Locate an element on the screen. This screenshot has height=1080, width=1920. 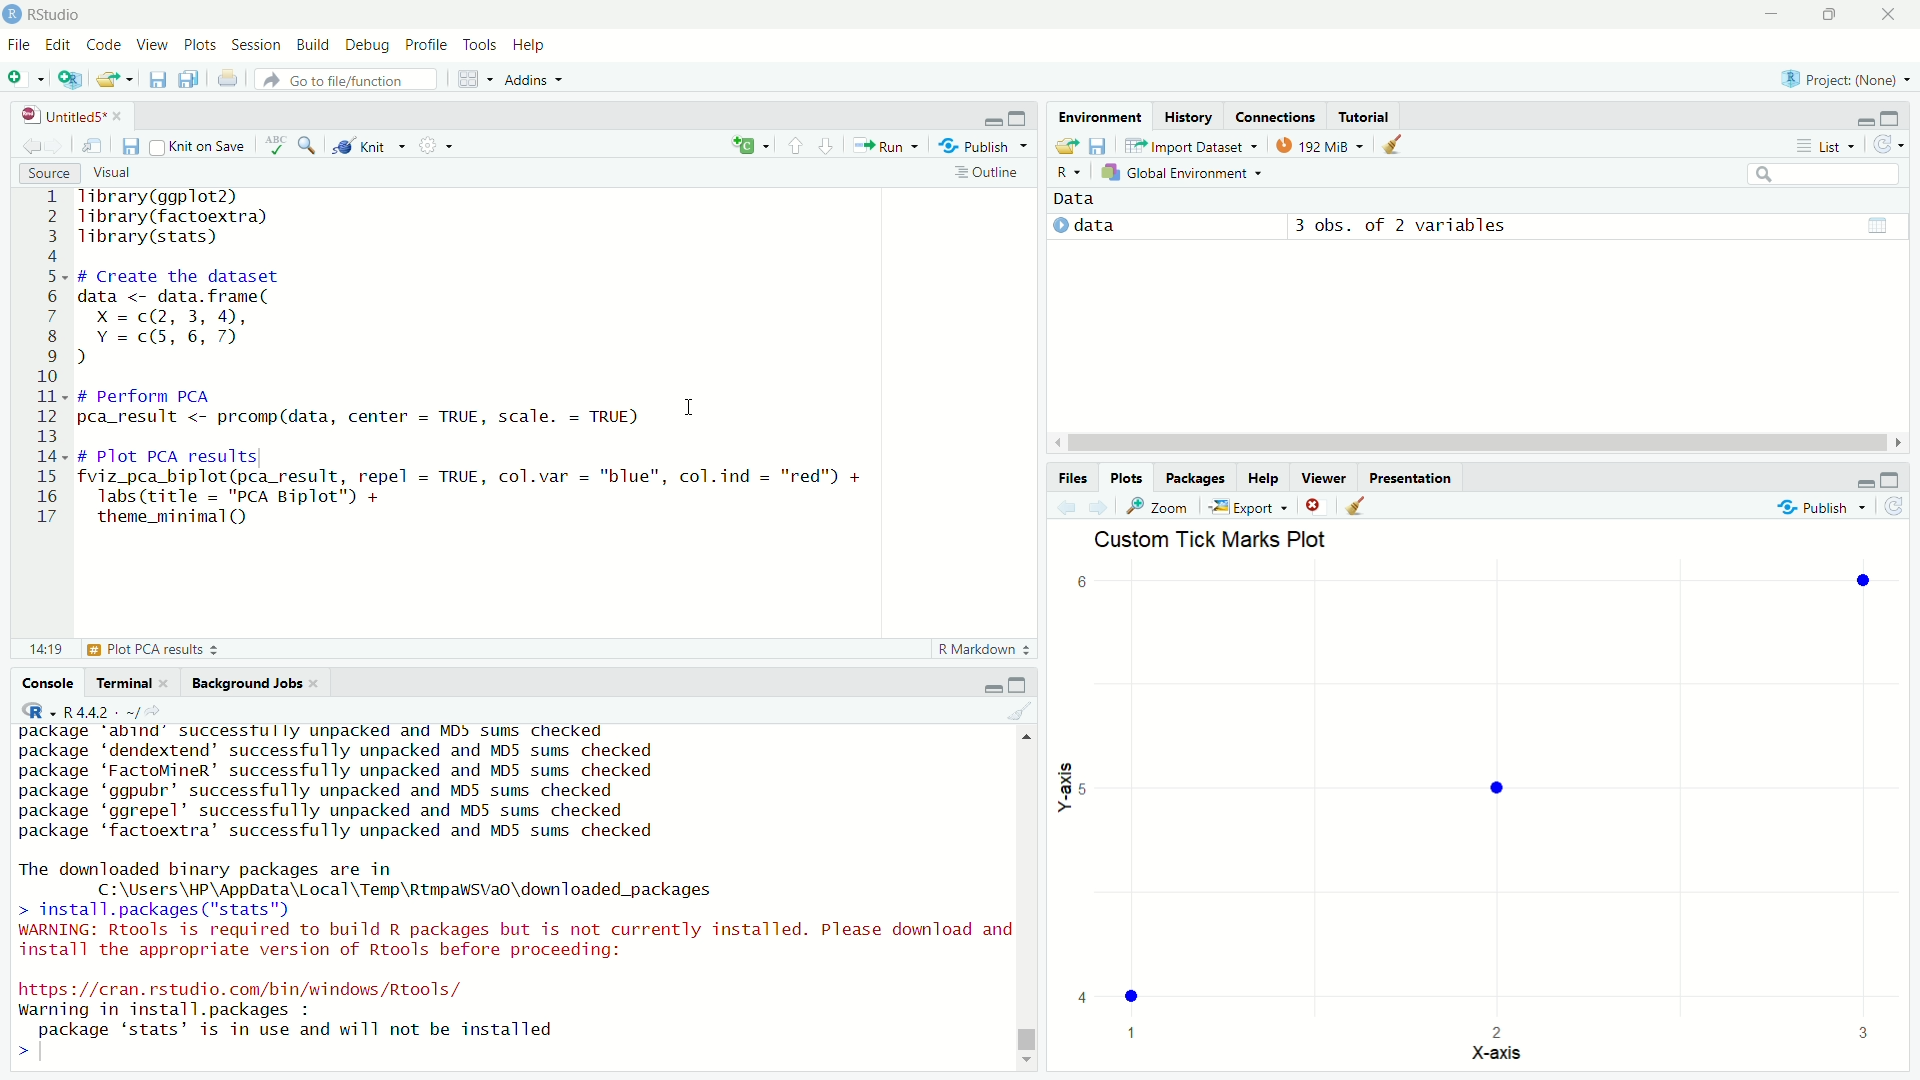
package abind  successtully unpacked and MD> sums checked
package ‘dendextend’ successfully unpacked and MD5 sums checked
package ‘FactoMineR’ successfully unpacked and MD5 sums checked
package ‘ggpubr’ successfully unpacked and MD5 sums checked
package ‘ggrepel’ successfully unpacked and MD5 sums checked
package ‘factoextra’ successfully unpacked and MD5 sums checked
The downloaded binary packages are in
C:\Users\HP\AppData\Local\Temp\RtmpawSva0o\downloaded_packages

> install.packages ("stats")
WARNING: Rtools is required to build R packages but is not currently installed. Please download and
install the appropriate version of Rtools before proceeding:
https://cran.rstudio.com/bin/windows /Rtools/
warning in install.packages :

package ‘stats’ is in use and will not be installed
> is located at coordinates (513, 893).